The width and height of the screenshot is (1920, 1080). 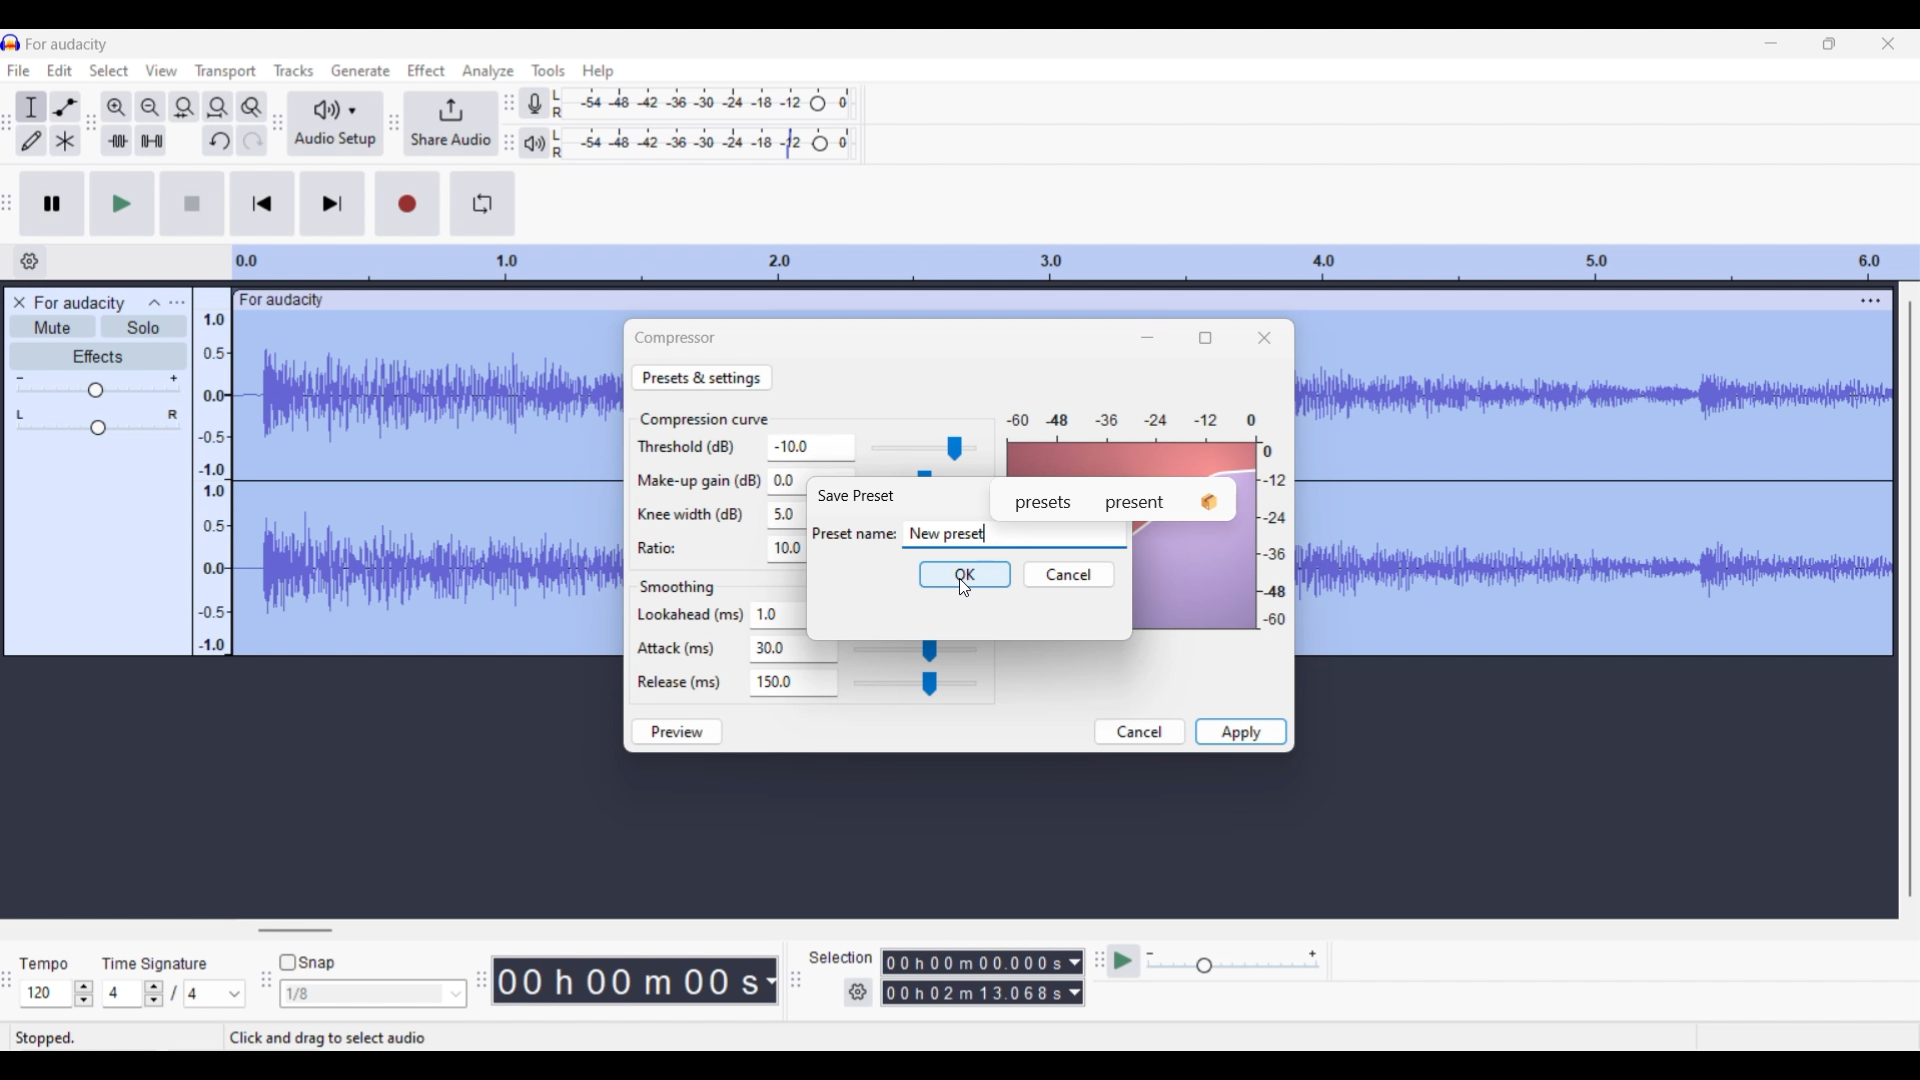 What do you see at coordinates (914, 651) in the screenshot?
I see `Attack slider` at bounding box center [914, 651].